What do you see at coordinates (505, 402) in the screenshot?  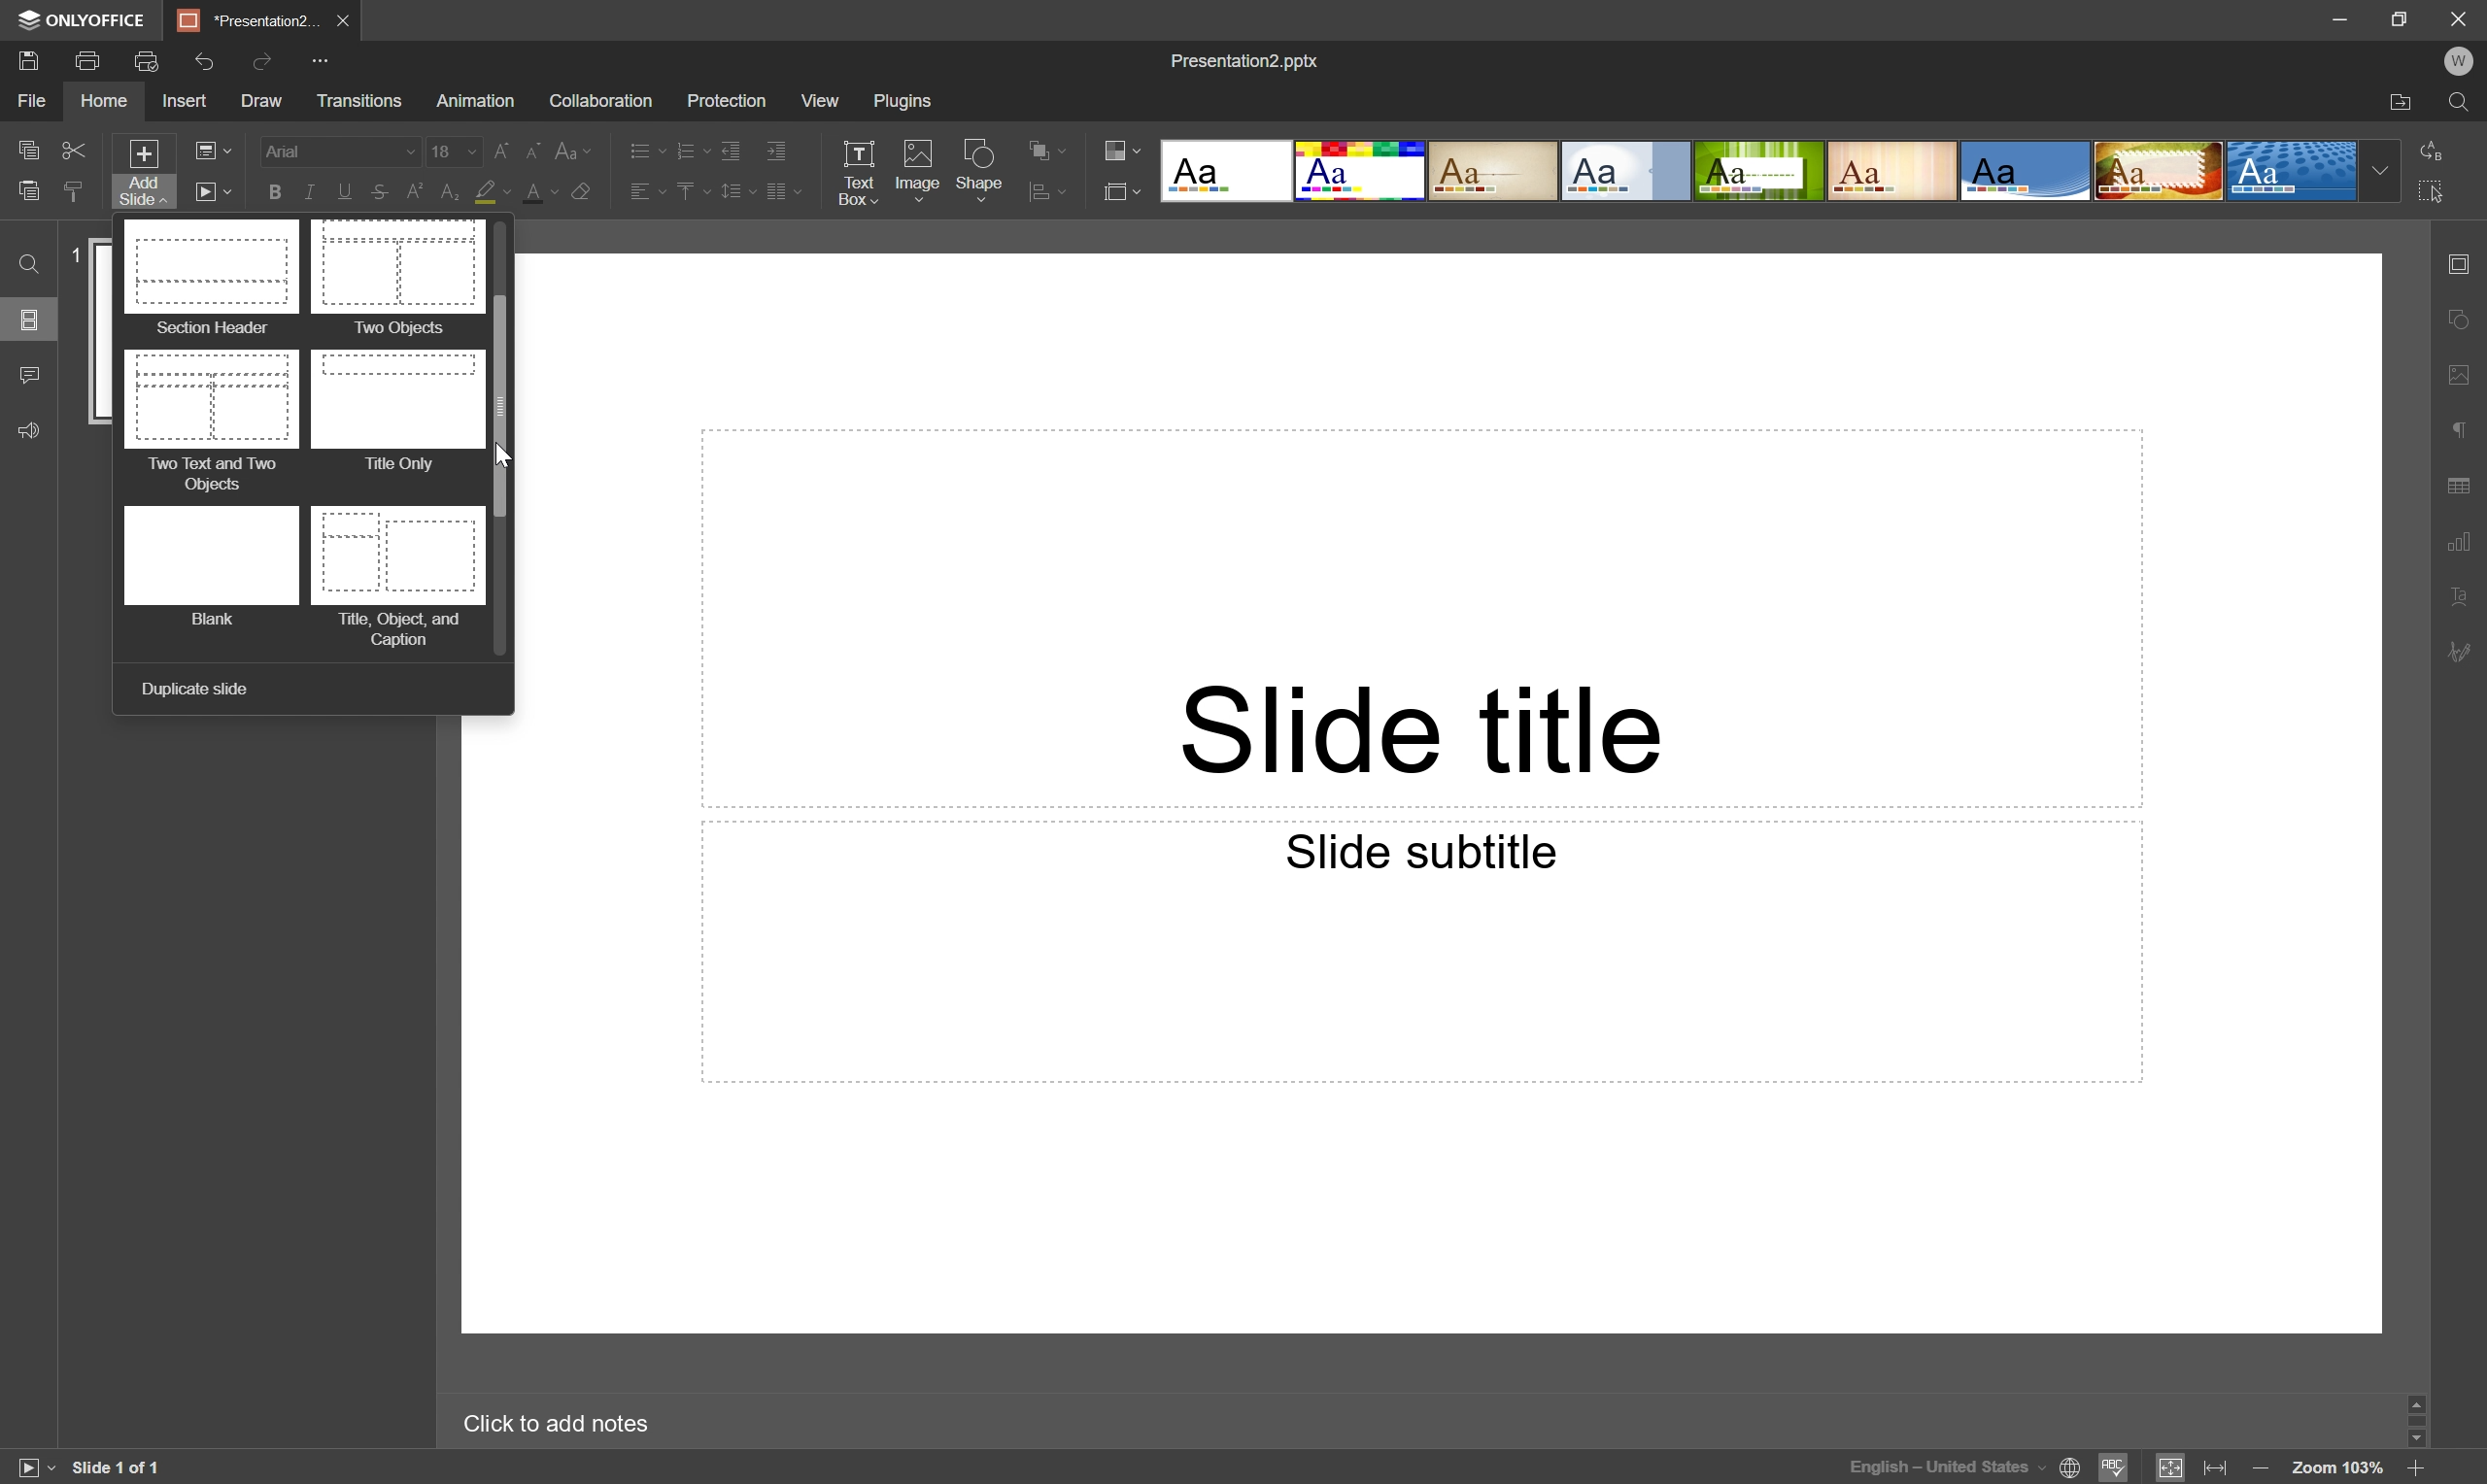 I see `Scroll Bar` at bounding box center [505, 402].